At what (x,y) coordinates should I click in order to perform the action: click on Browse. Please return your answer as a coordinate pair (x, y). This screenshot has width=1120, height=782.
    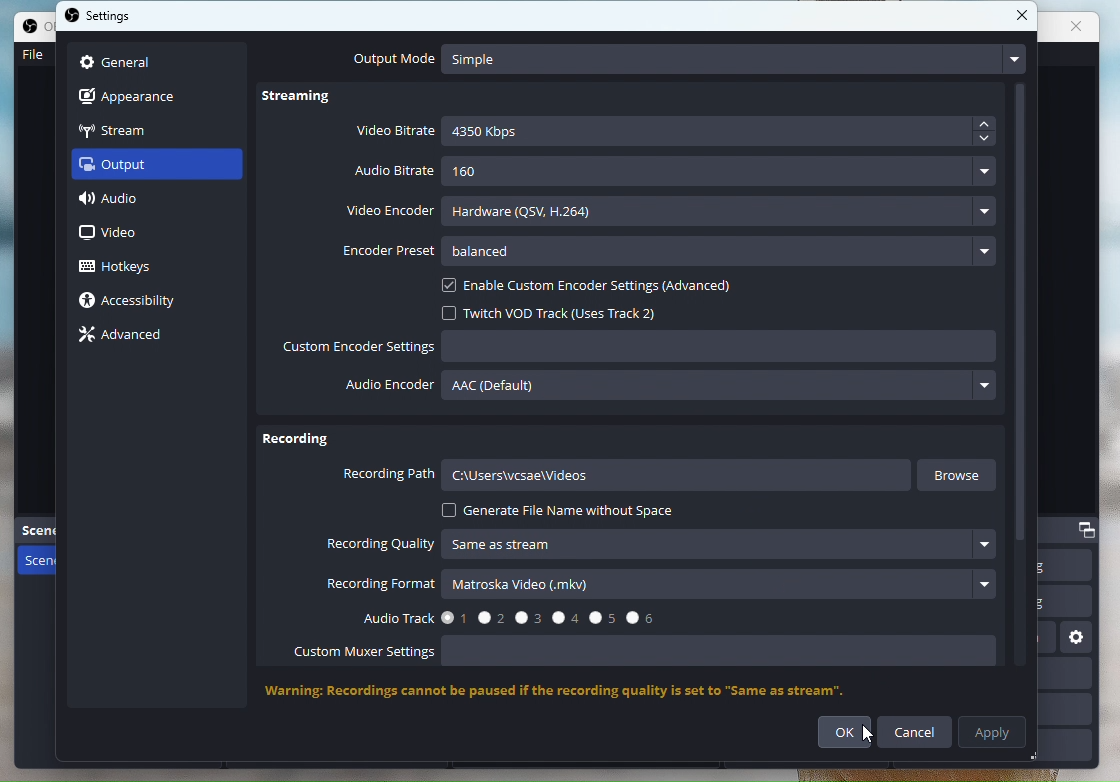
    Looking at the image, I should click on (961, 475).